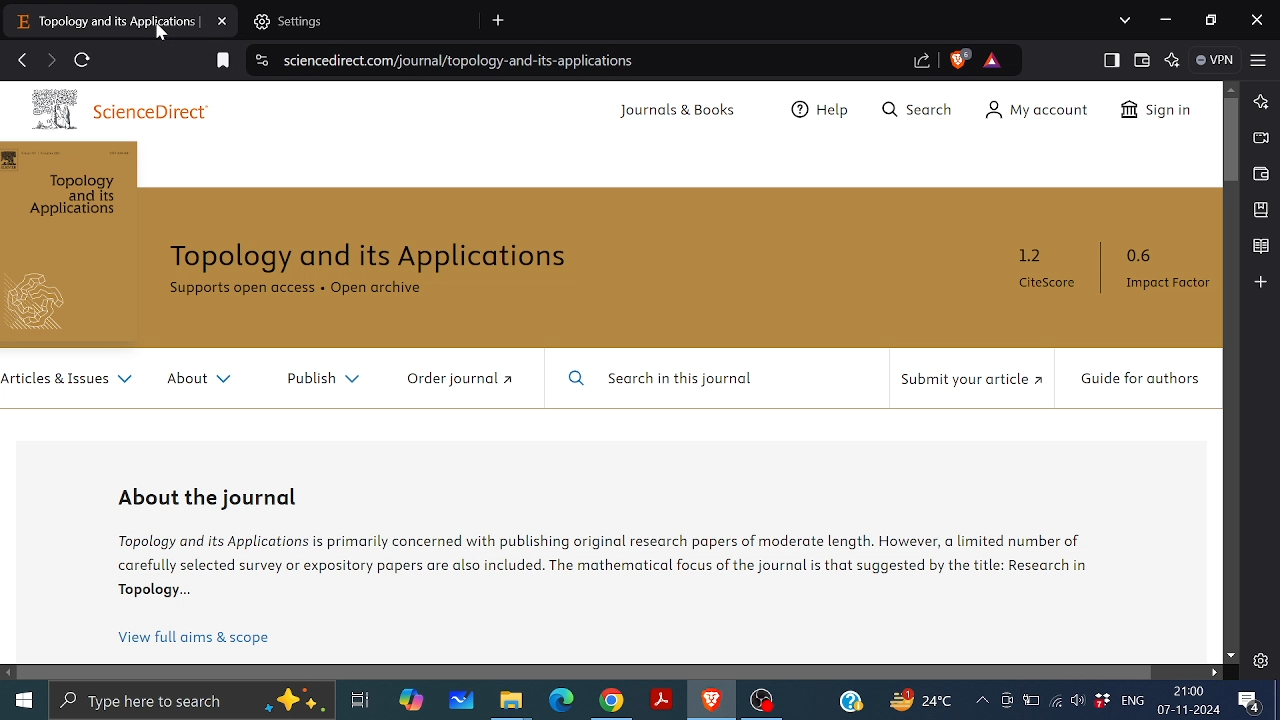 This screenshot has height=720, width=1280. Describe the element at coordinates (1190, 702) in the screenshot. I see `Time and date` at that location.